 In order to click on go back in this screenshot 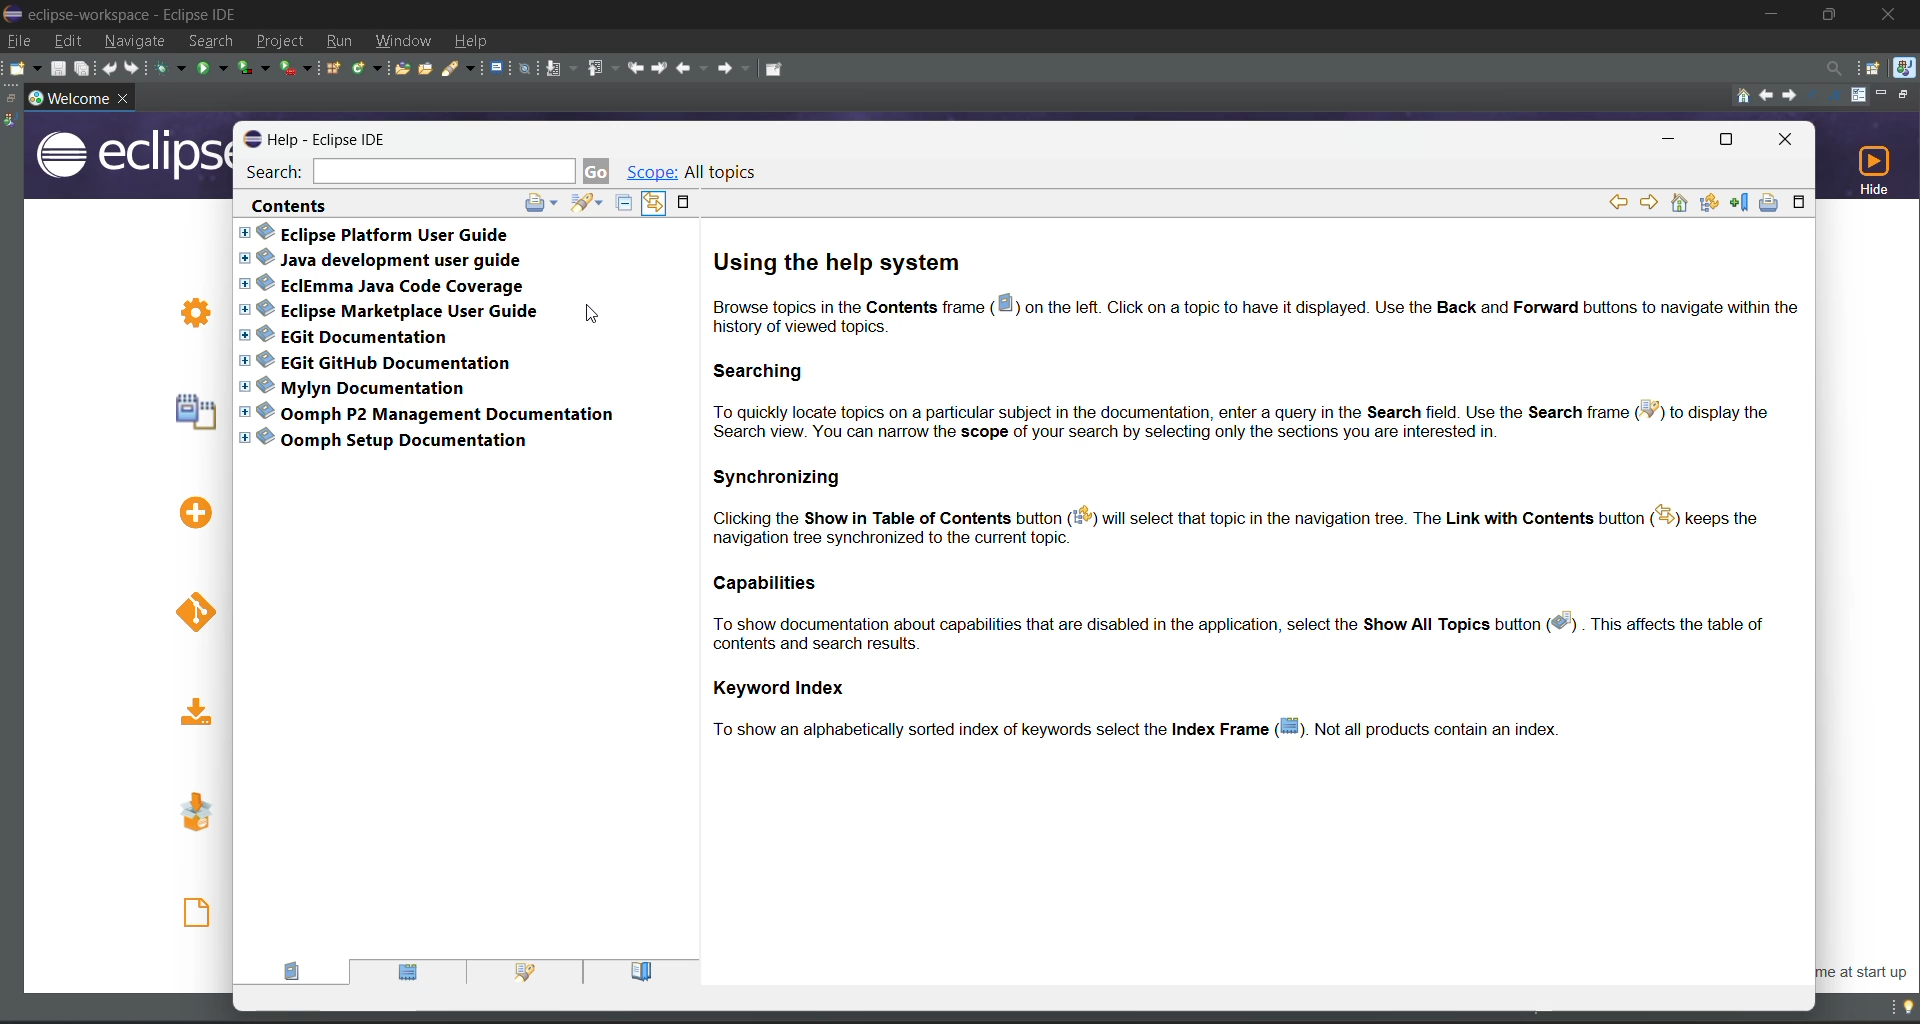, I will do `click(1616, 201)`.